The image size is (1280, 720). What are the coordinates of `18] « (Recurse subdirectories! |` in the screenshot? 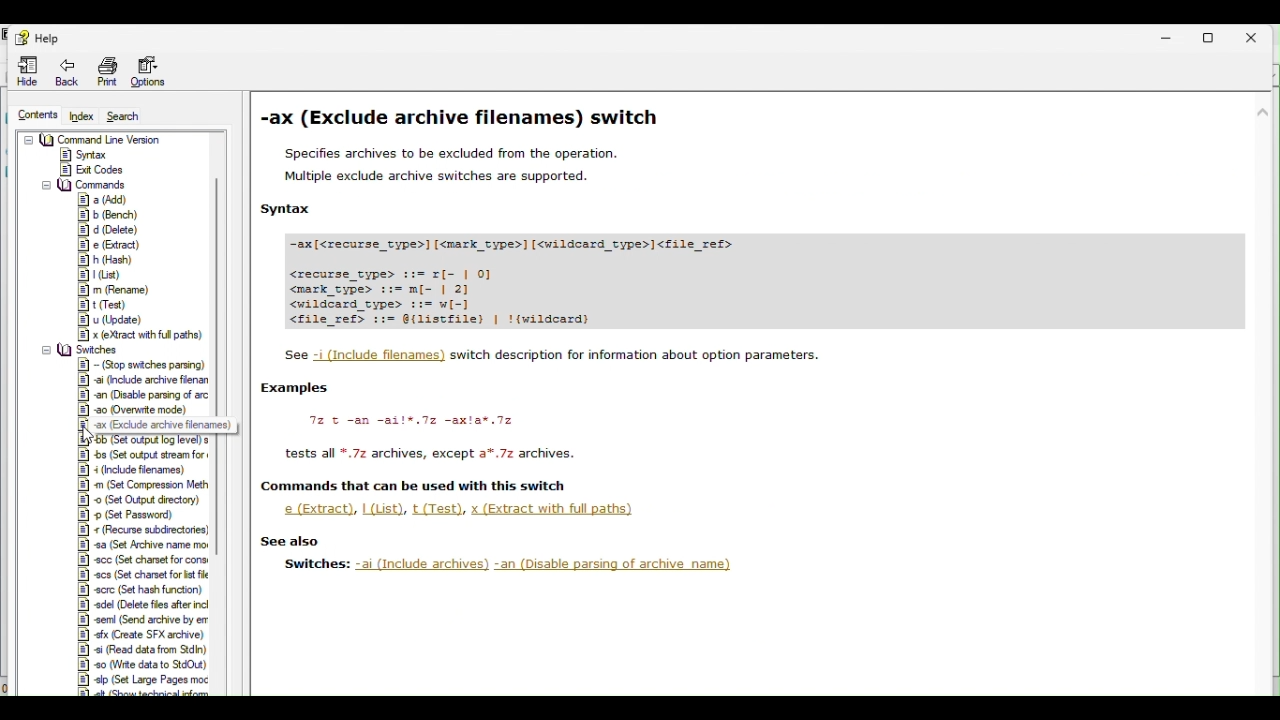 It's located at (145, 529).